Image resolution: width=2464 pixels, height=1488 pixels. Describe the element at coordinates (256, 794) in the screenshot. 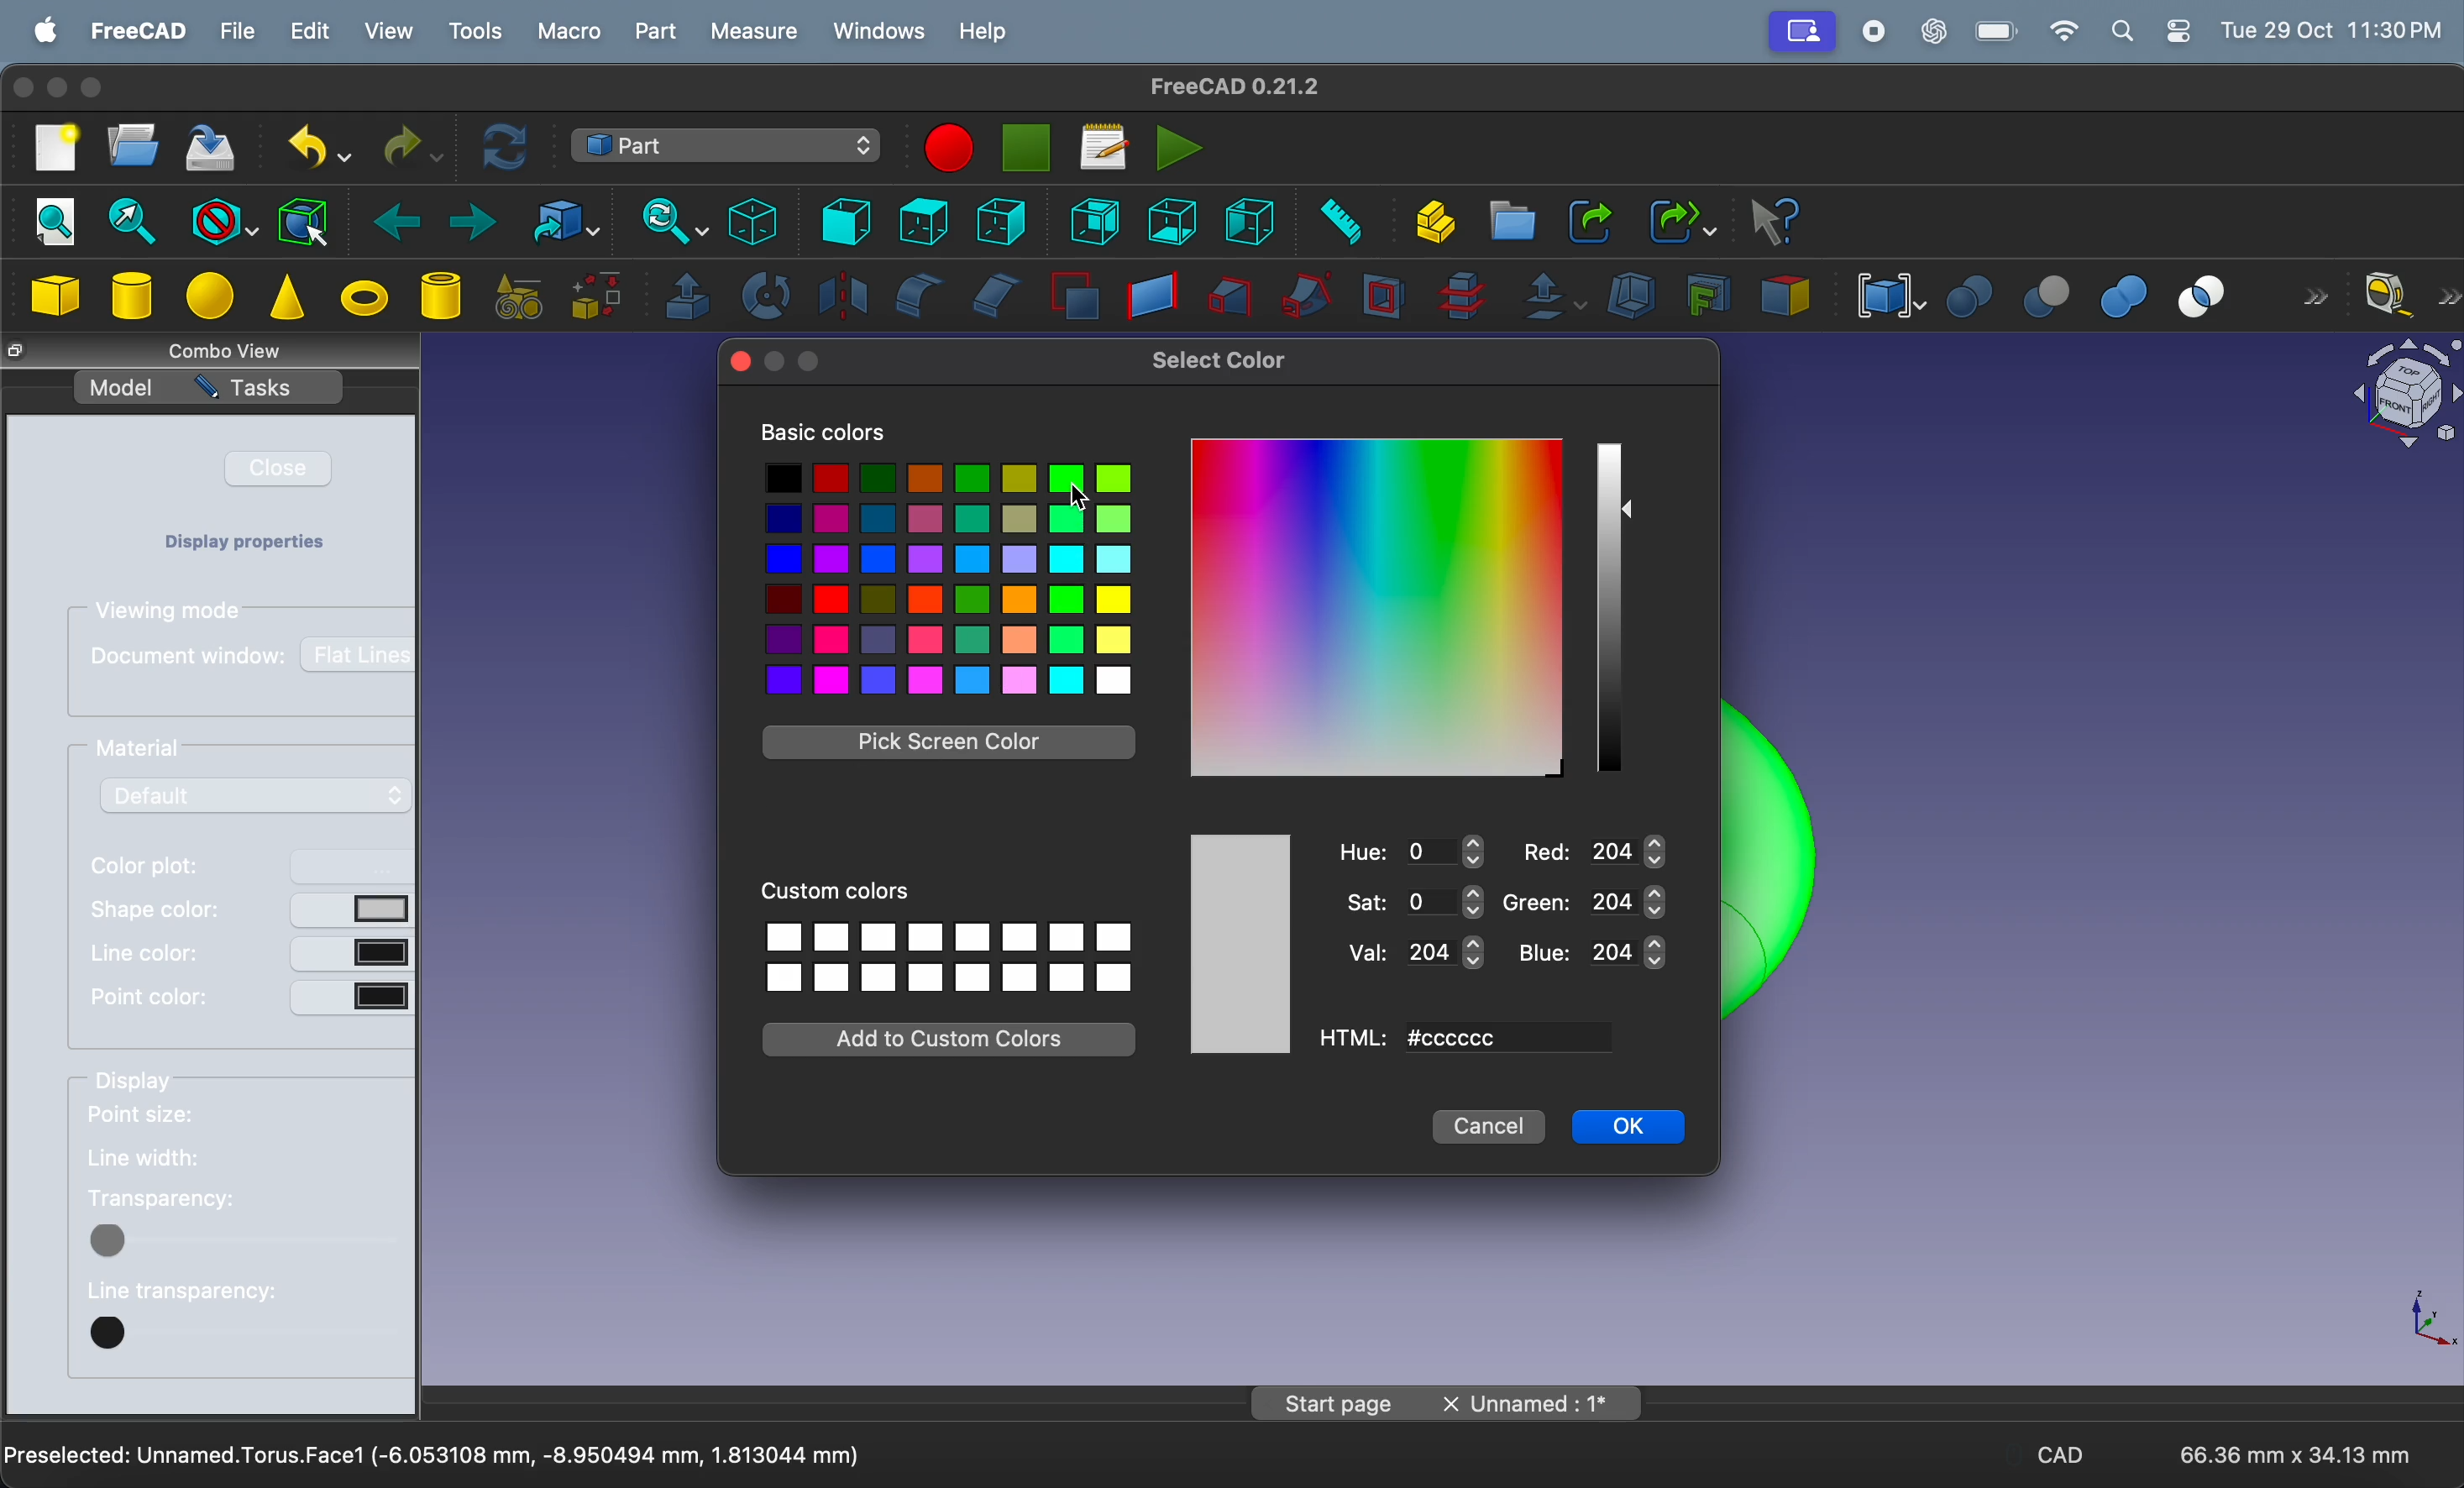

I see `default` at that location.